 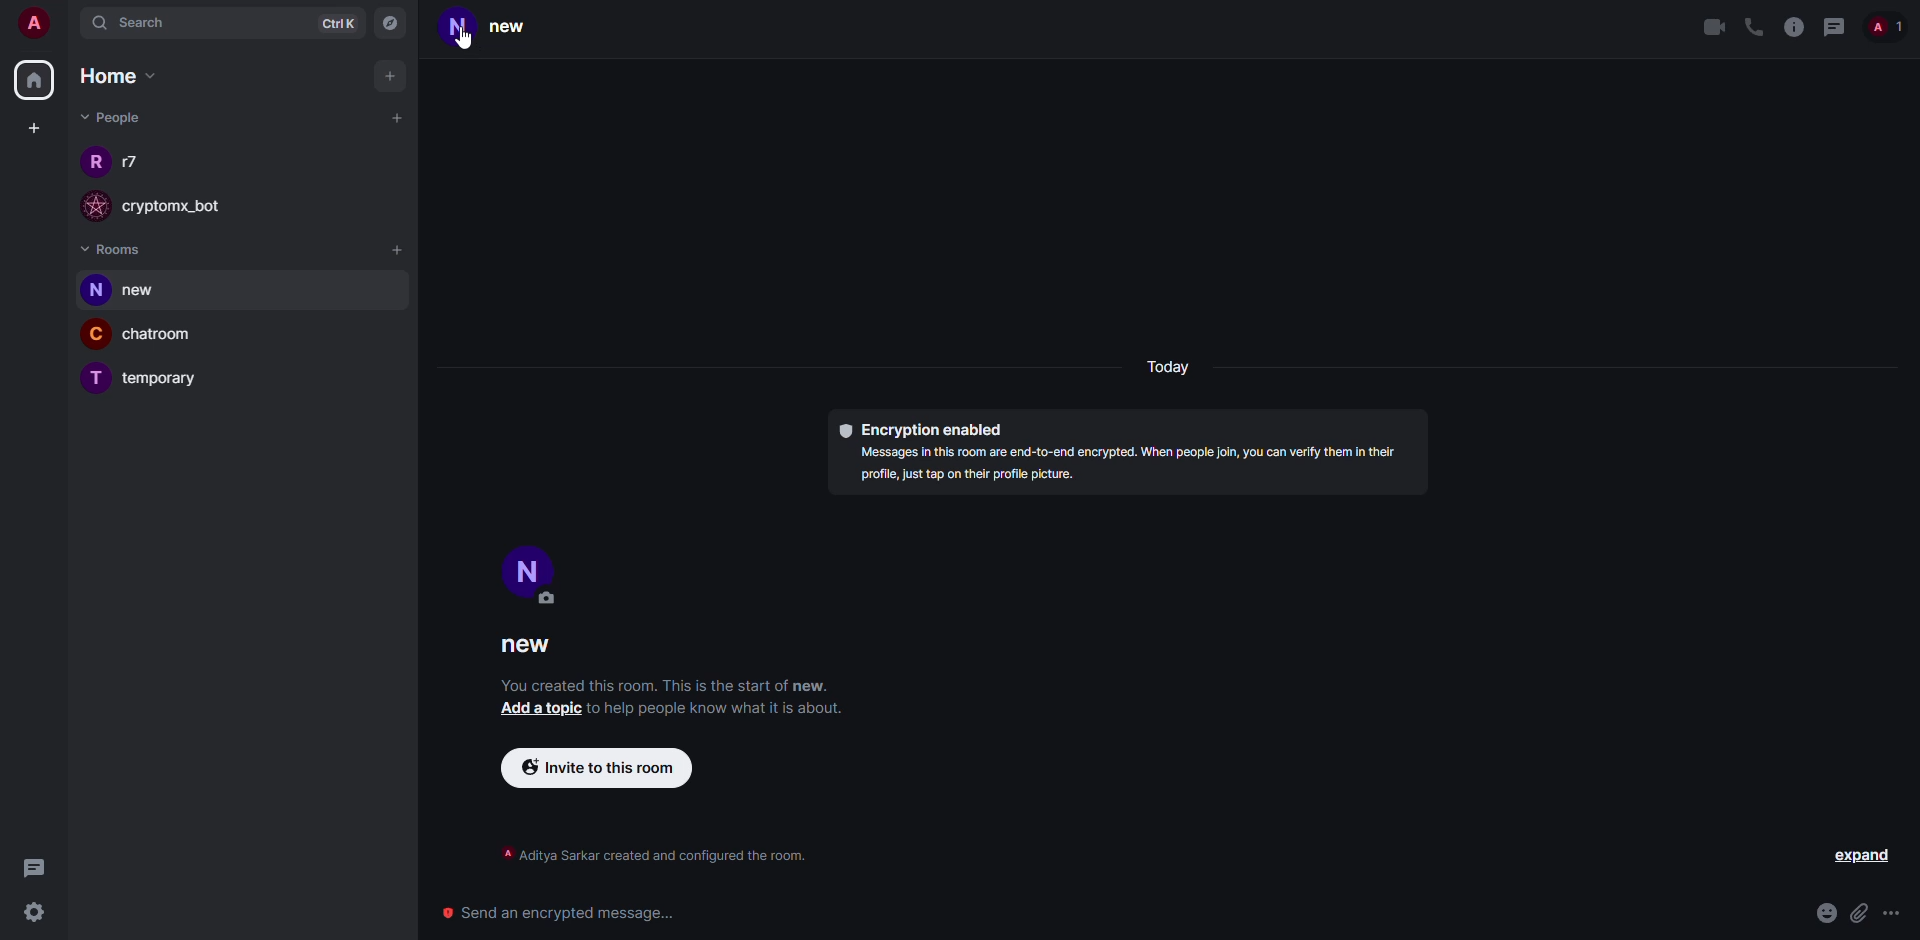 What do you see at coordinates (135, 161) in the screenshot?
I see `people` at bounding box center [135, 161].